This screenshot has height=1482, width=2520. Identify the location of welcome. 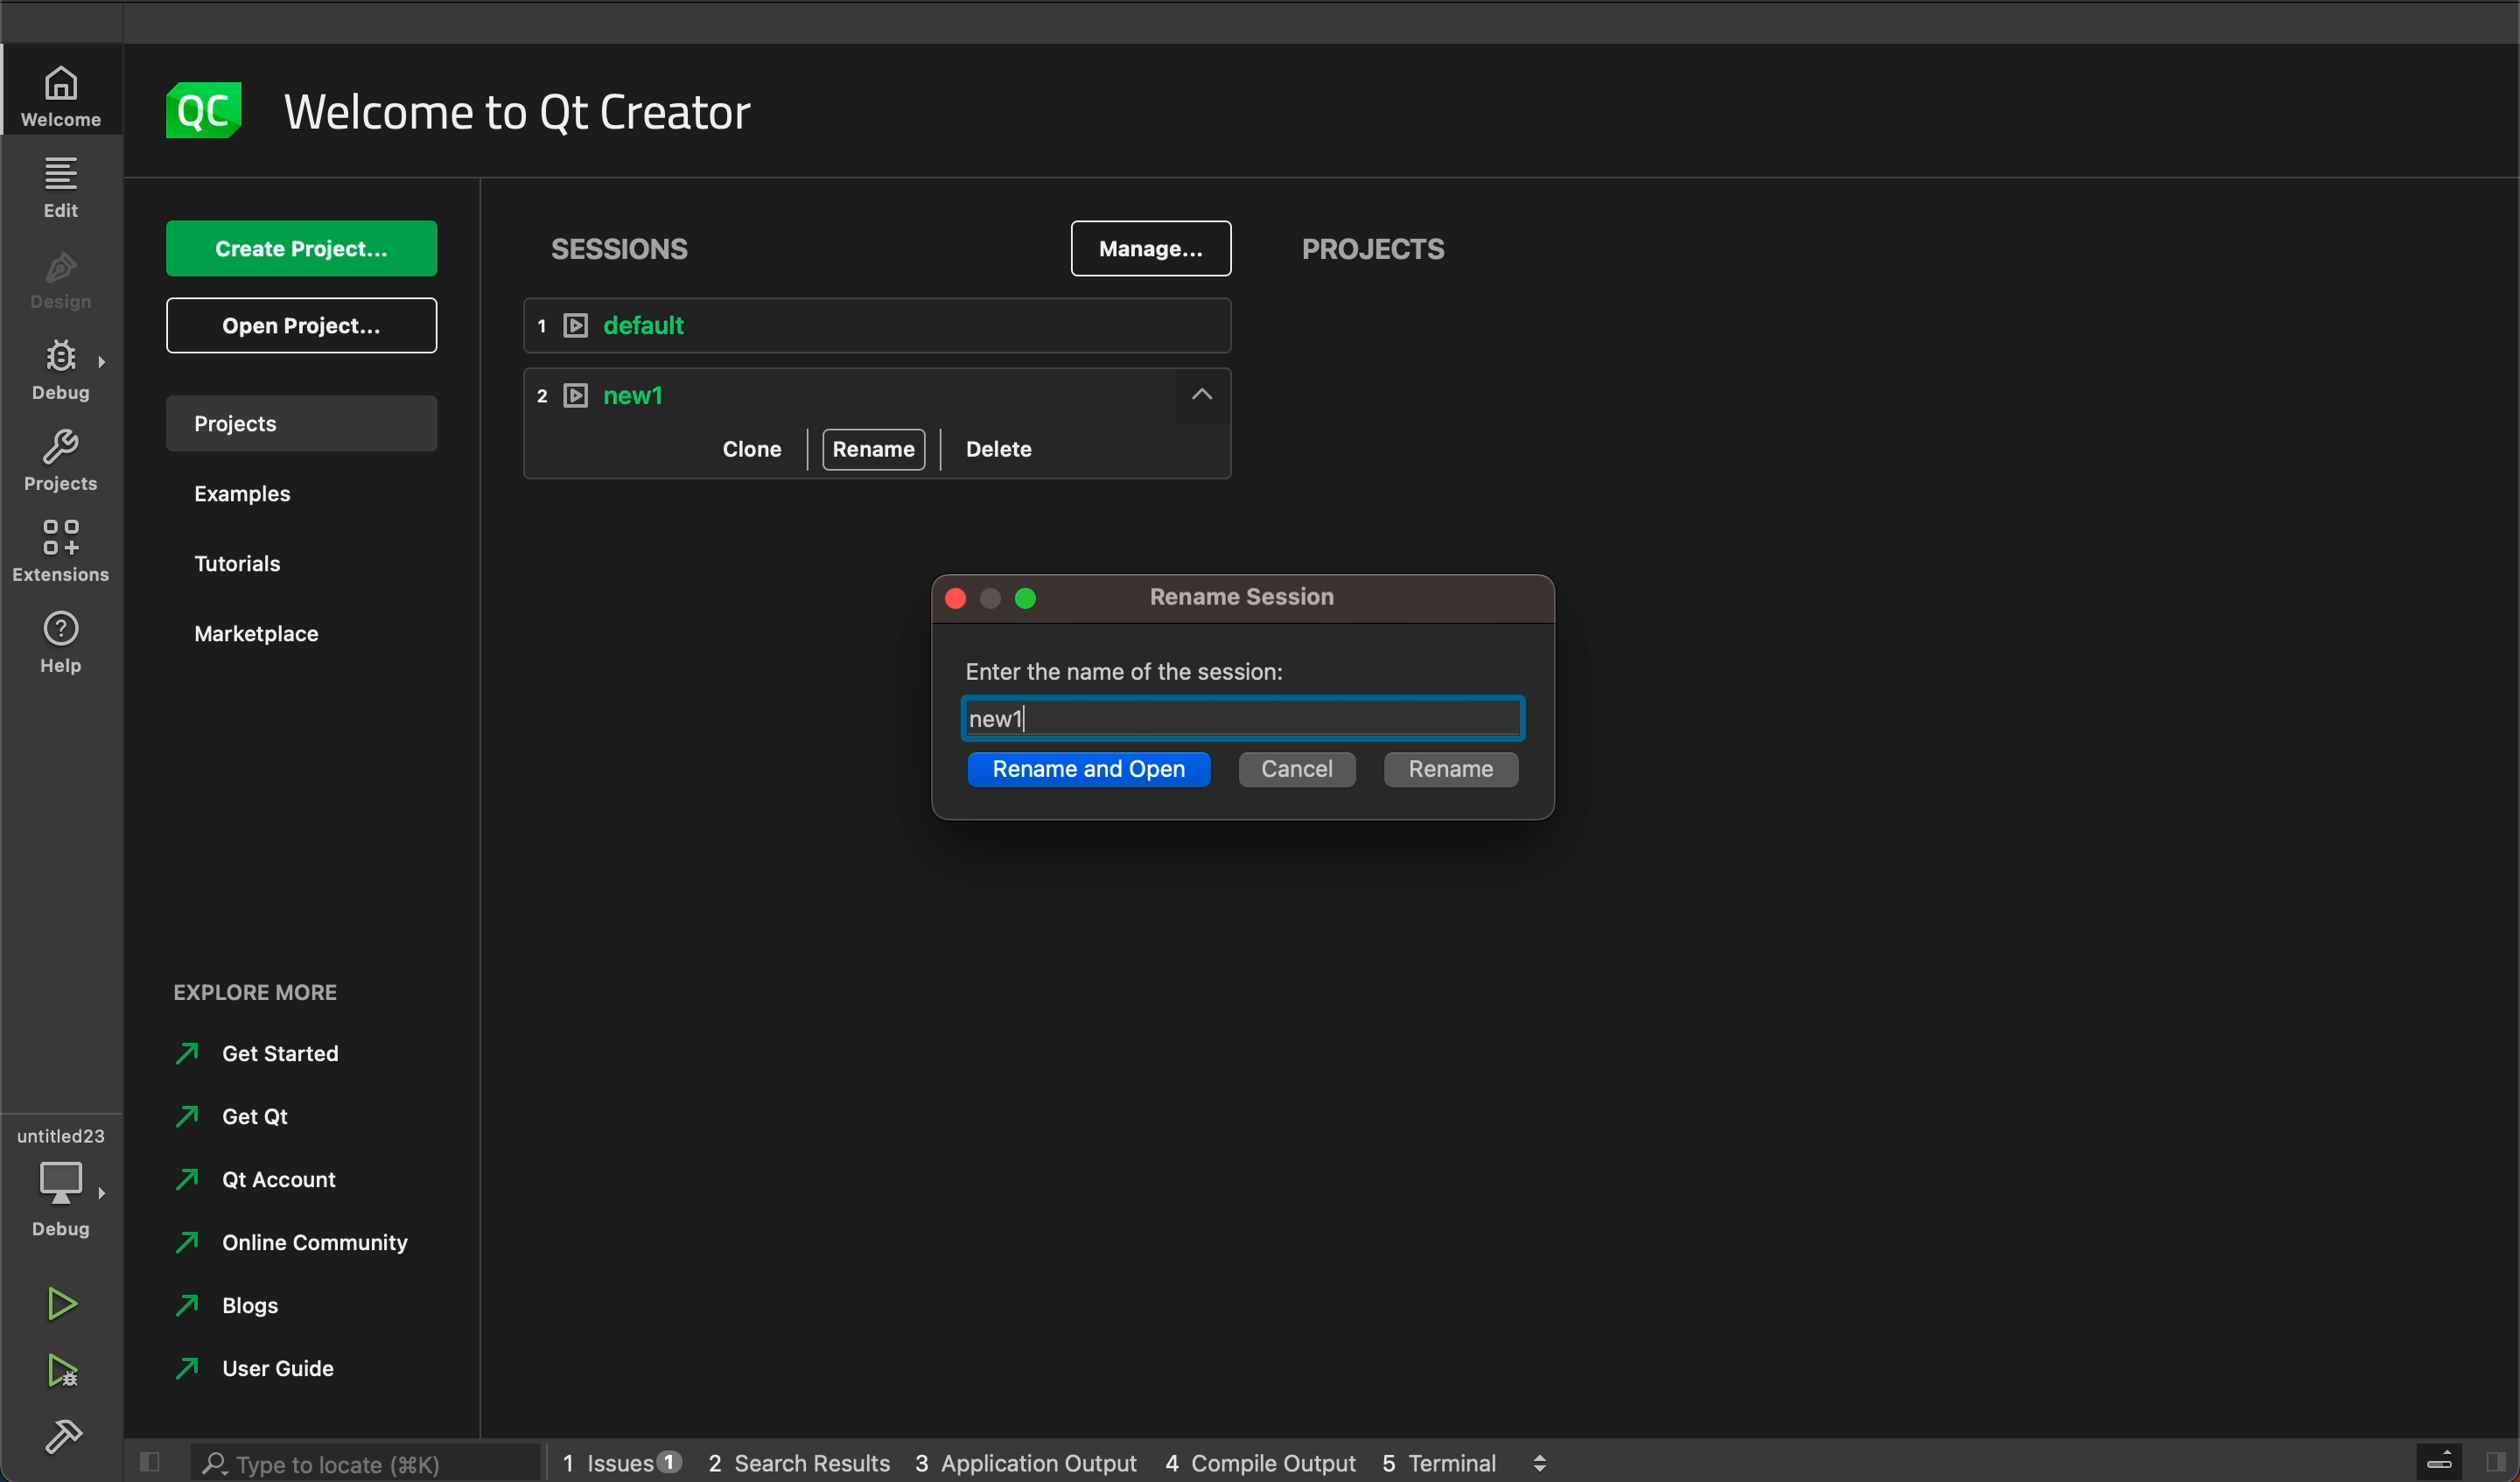
(516, 106).